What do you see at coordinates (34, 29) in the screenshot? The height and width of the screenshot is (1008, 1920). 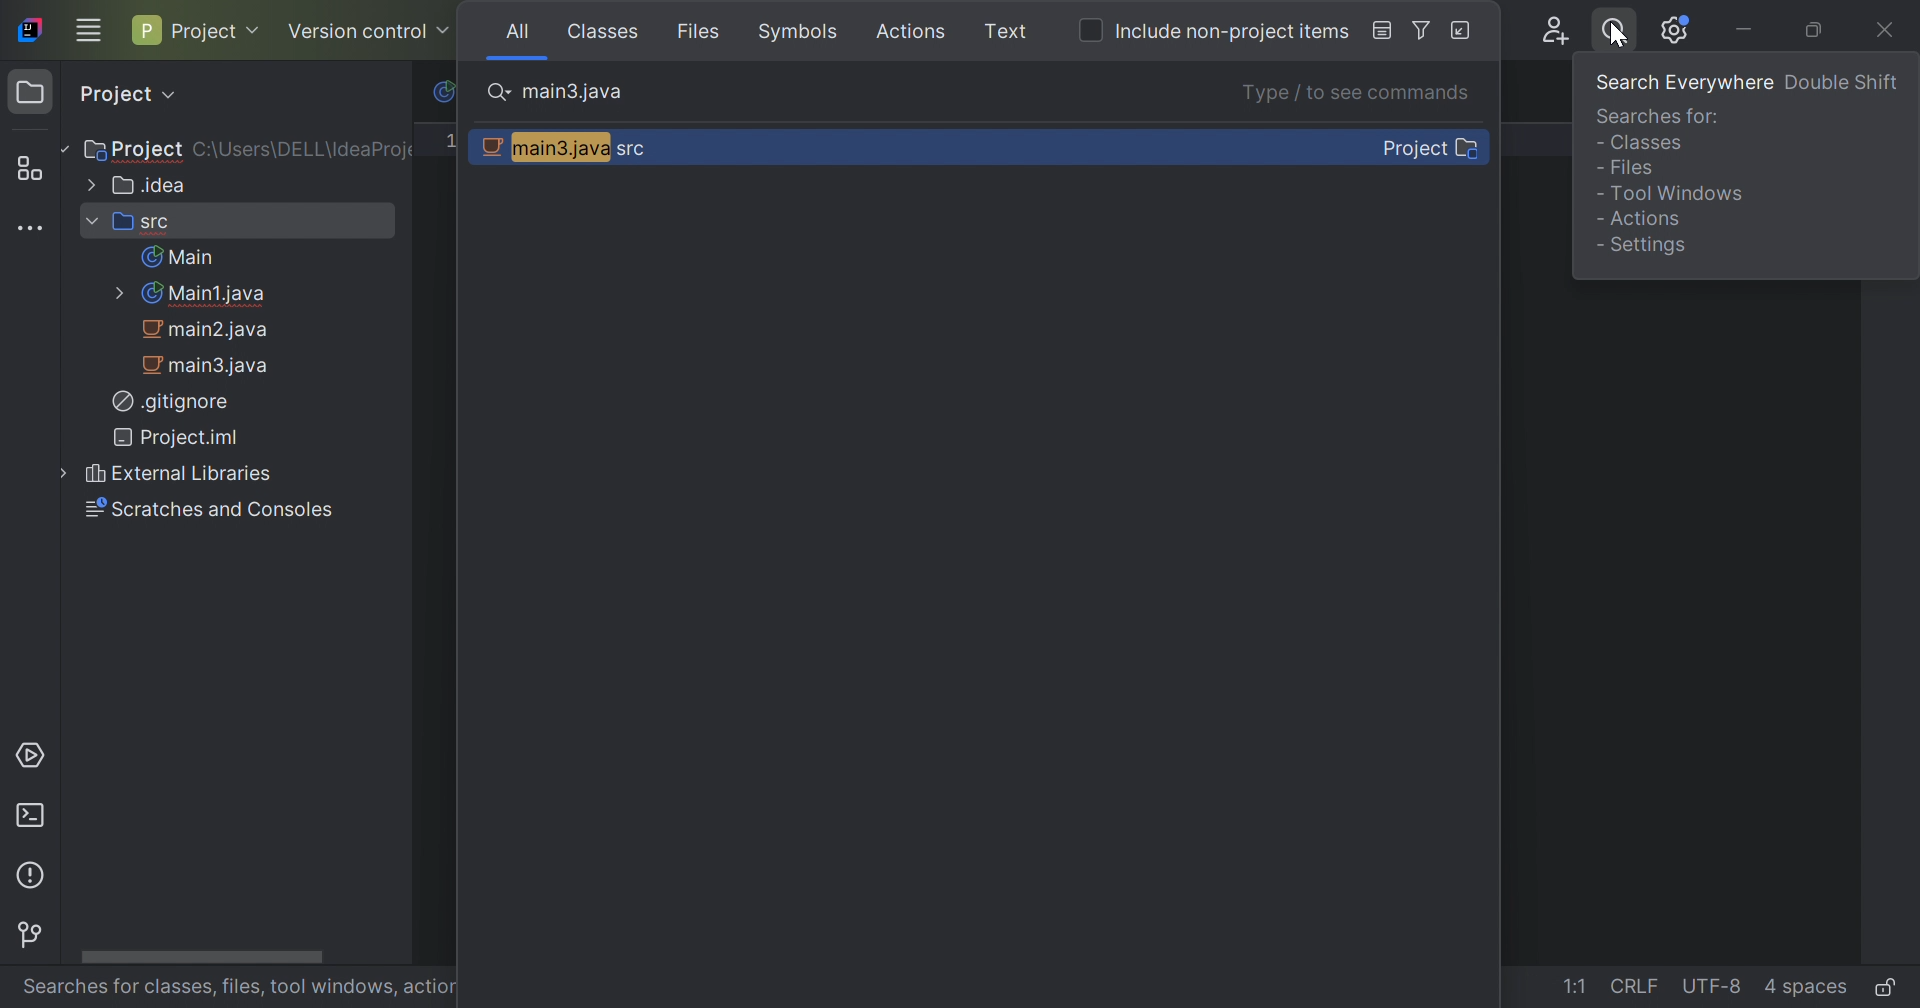 I see `IntelliJ IDEA icon` at bounding box center [34, 29].